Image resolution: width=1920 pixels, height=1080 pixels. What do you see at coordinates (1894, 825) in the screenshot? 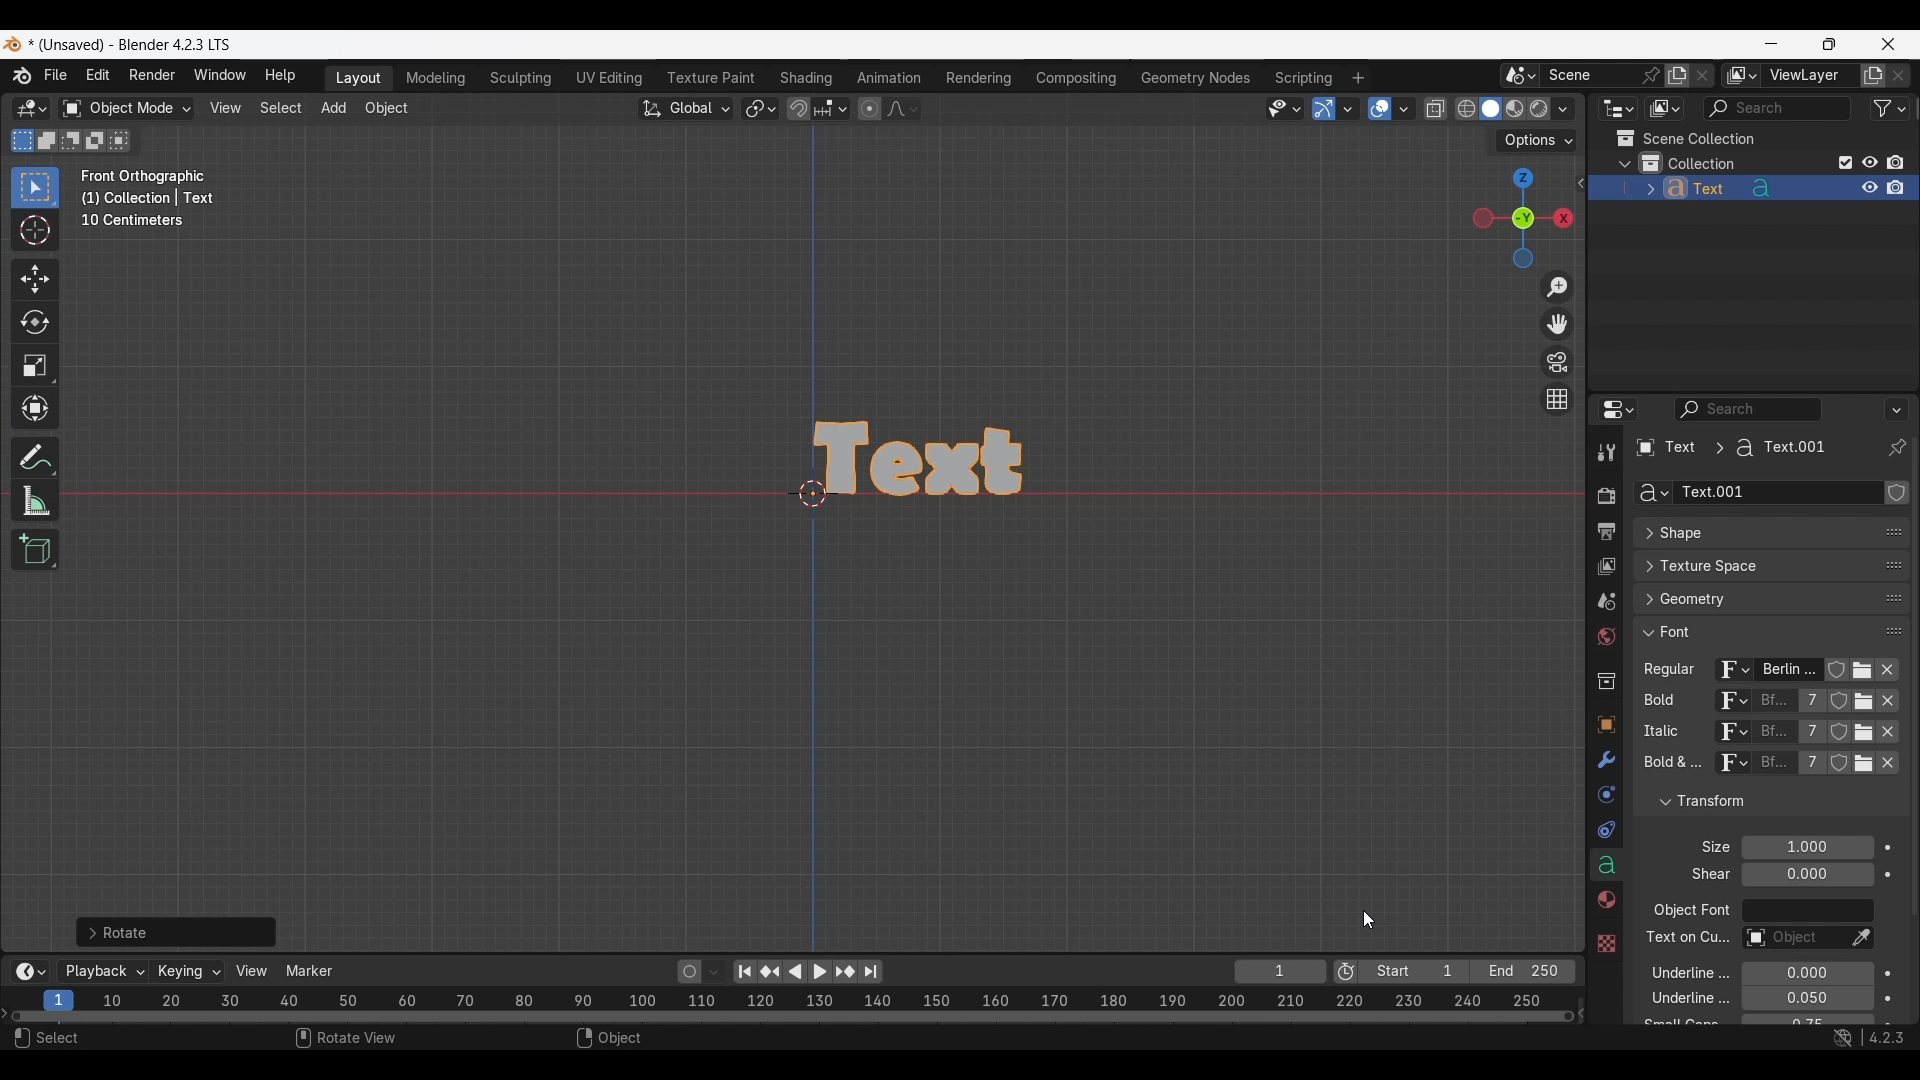
I see `Change order in the list` at bounding box center [1894, 825].